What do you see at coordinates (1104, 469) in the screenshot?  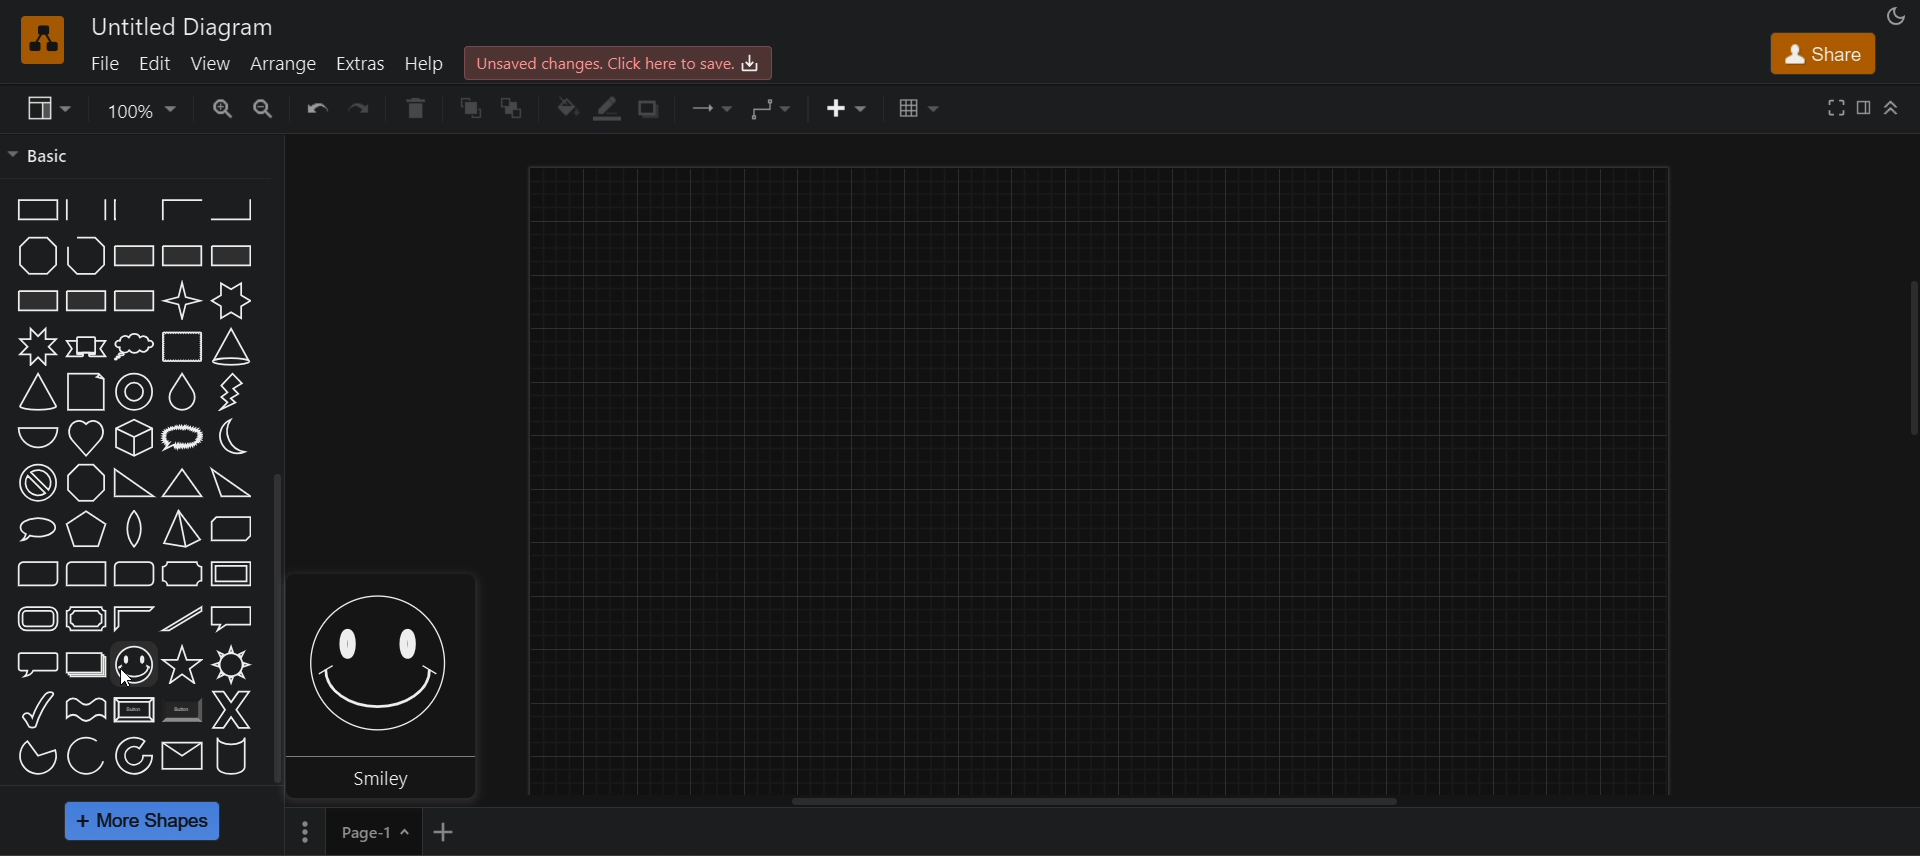 I see `canvase` at bounding box center [1104, 469].